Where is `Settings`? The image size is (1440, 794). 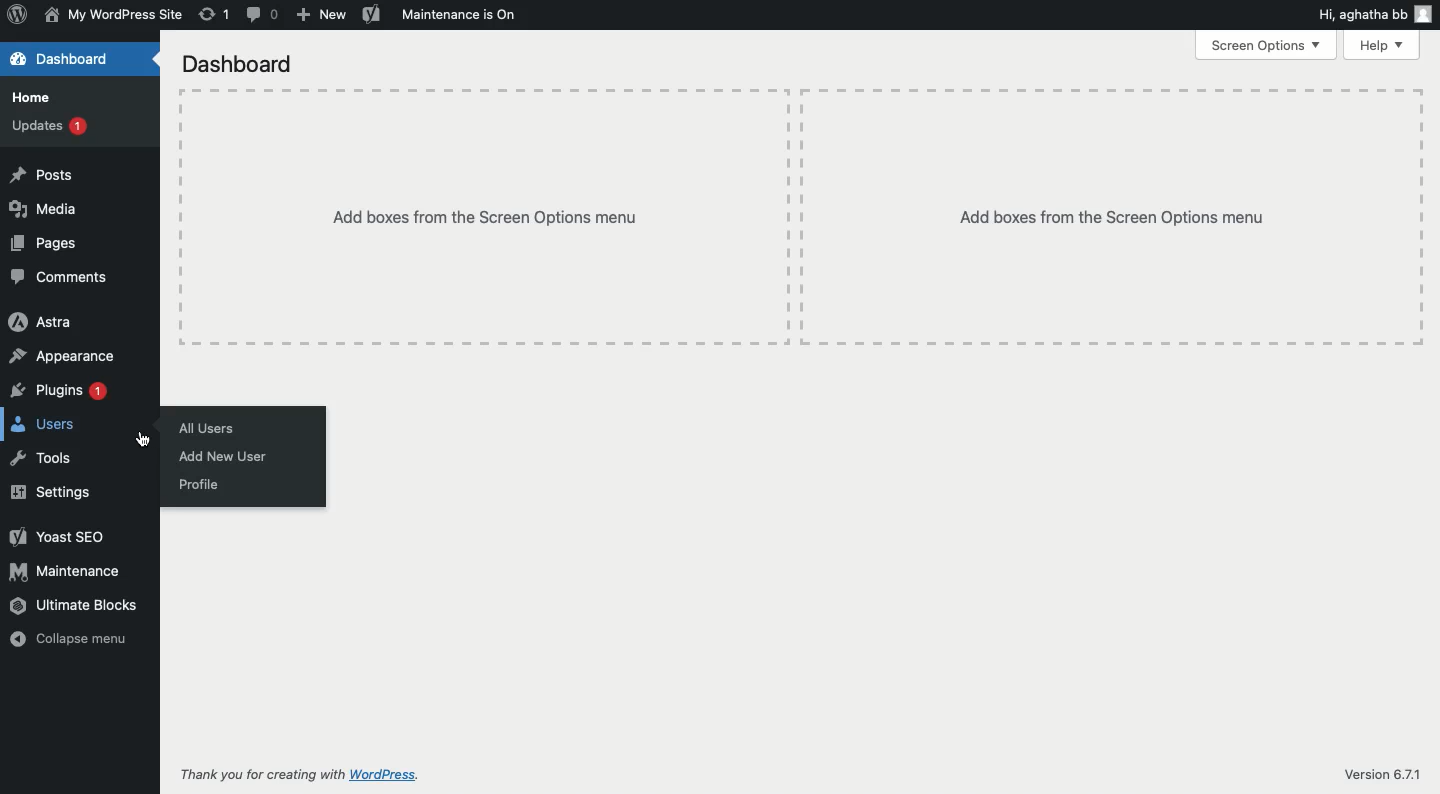
Settings is located at coordinates (53, 492).